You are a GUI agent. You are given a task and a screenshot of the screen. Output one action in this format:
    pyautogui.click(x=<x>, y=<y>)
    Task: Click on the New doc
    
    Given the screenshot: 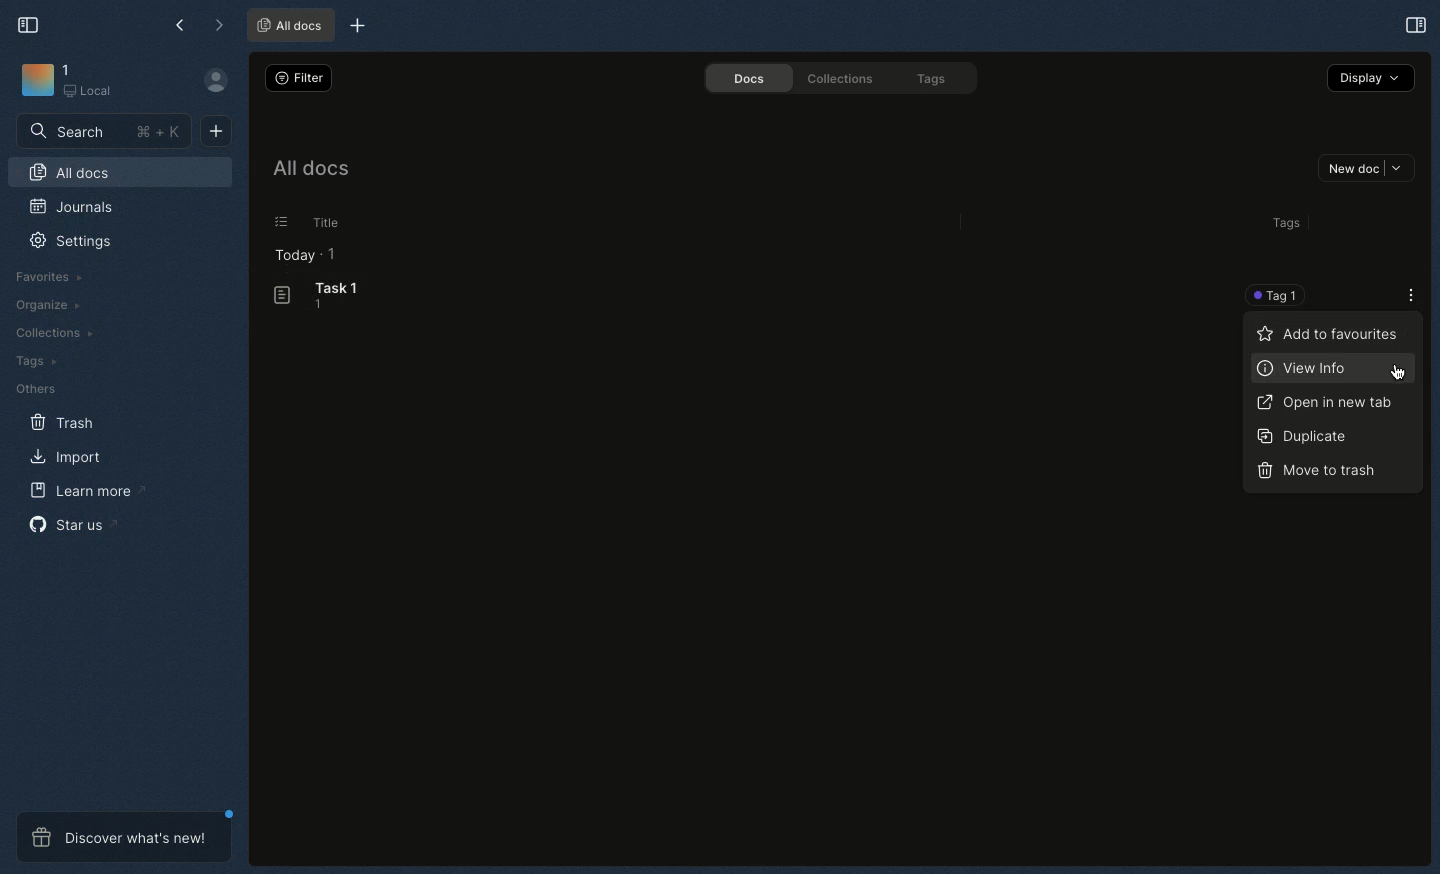 What is the action you would take?
    pyautogui.click(x=1366, y=168)
    